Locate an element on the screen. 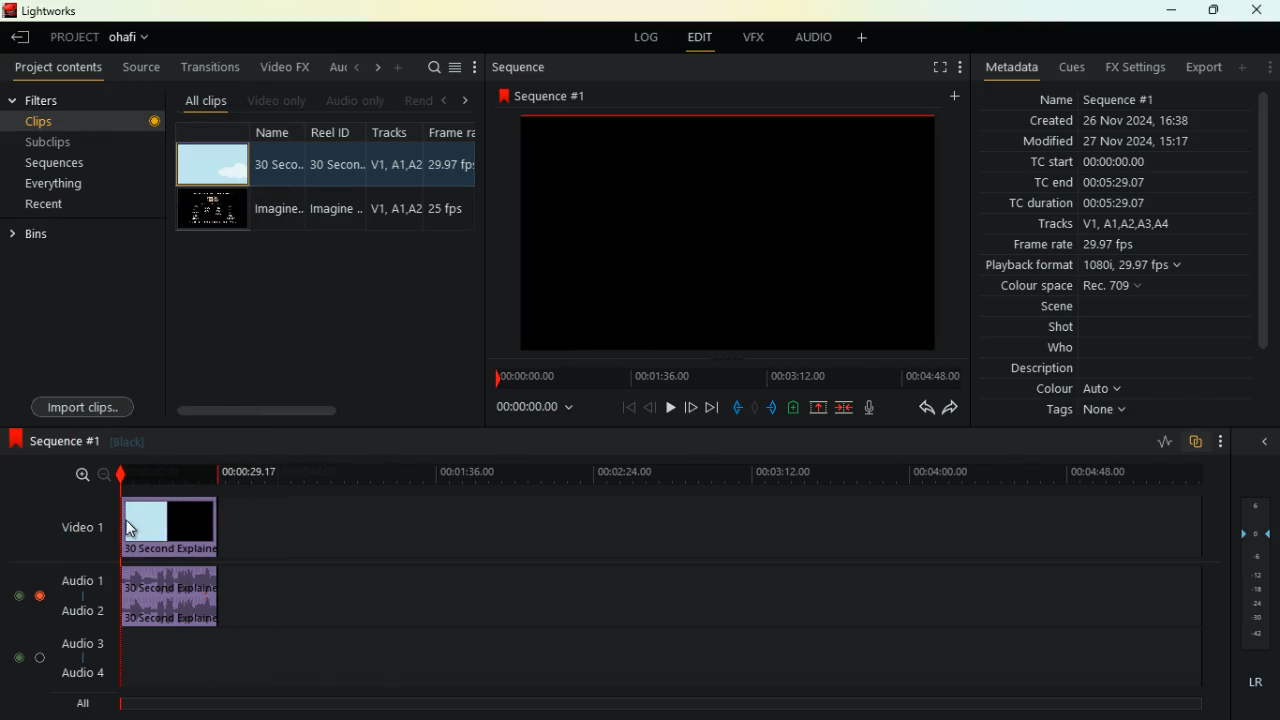  sequences is located at coordinates (63, 164).